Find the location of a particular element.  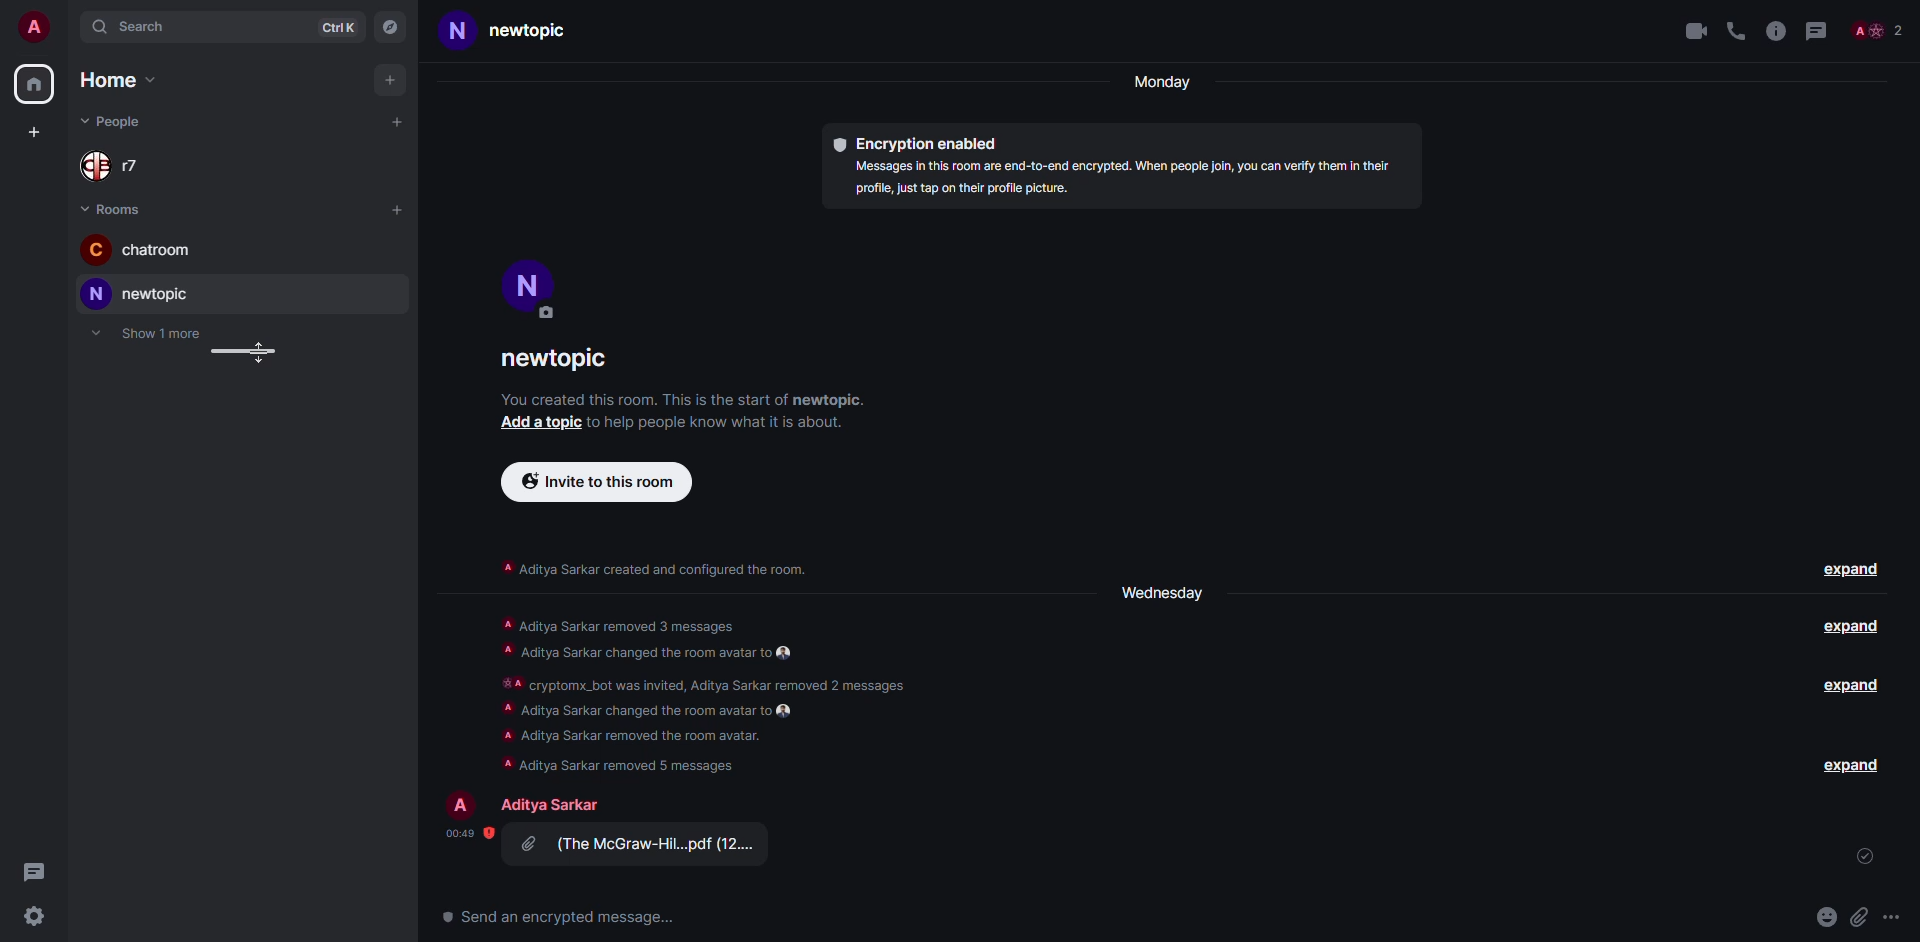

invite to this room is located at coordinates (598, 483).